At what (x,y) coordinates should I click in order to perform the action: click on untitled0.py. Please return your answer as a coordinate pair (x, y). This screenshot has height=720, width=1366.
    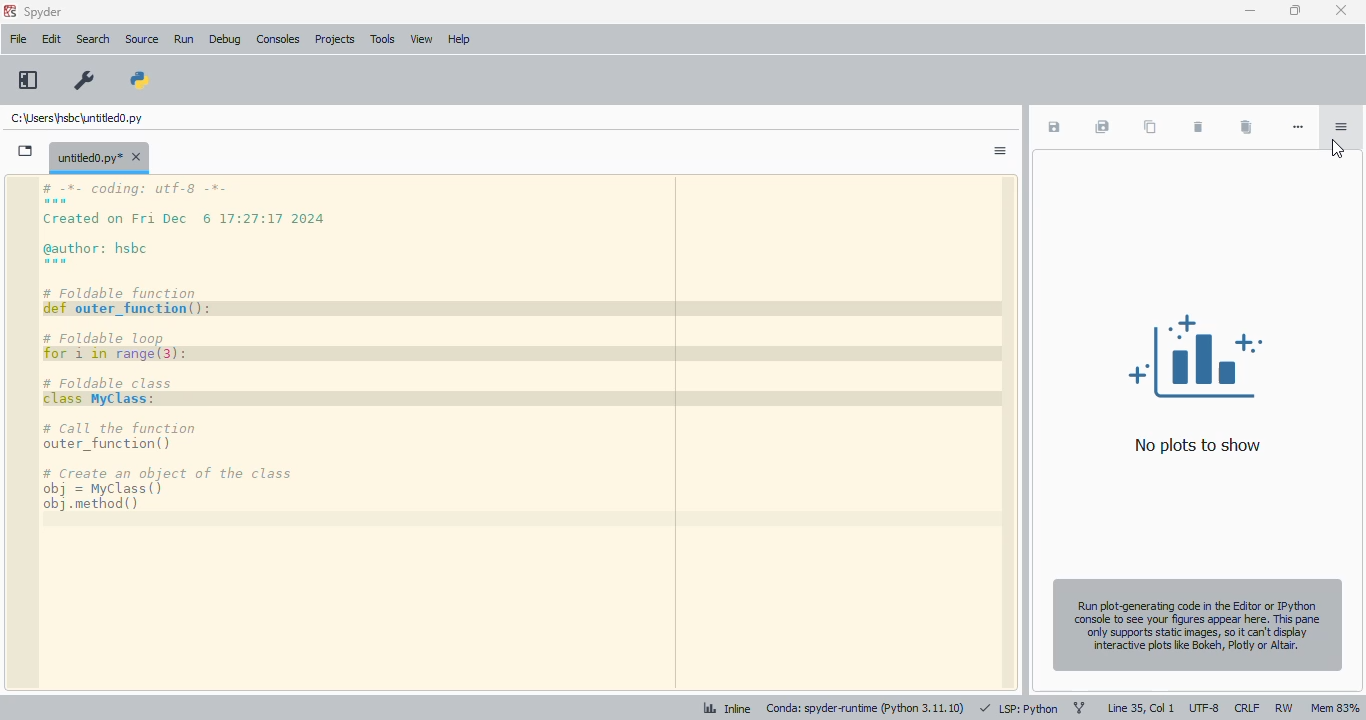
    Looking at the image, I should click on (99, 156).